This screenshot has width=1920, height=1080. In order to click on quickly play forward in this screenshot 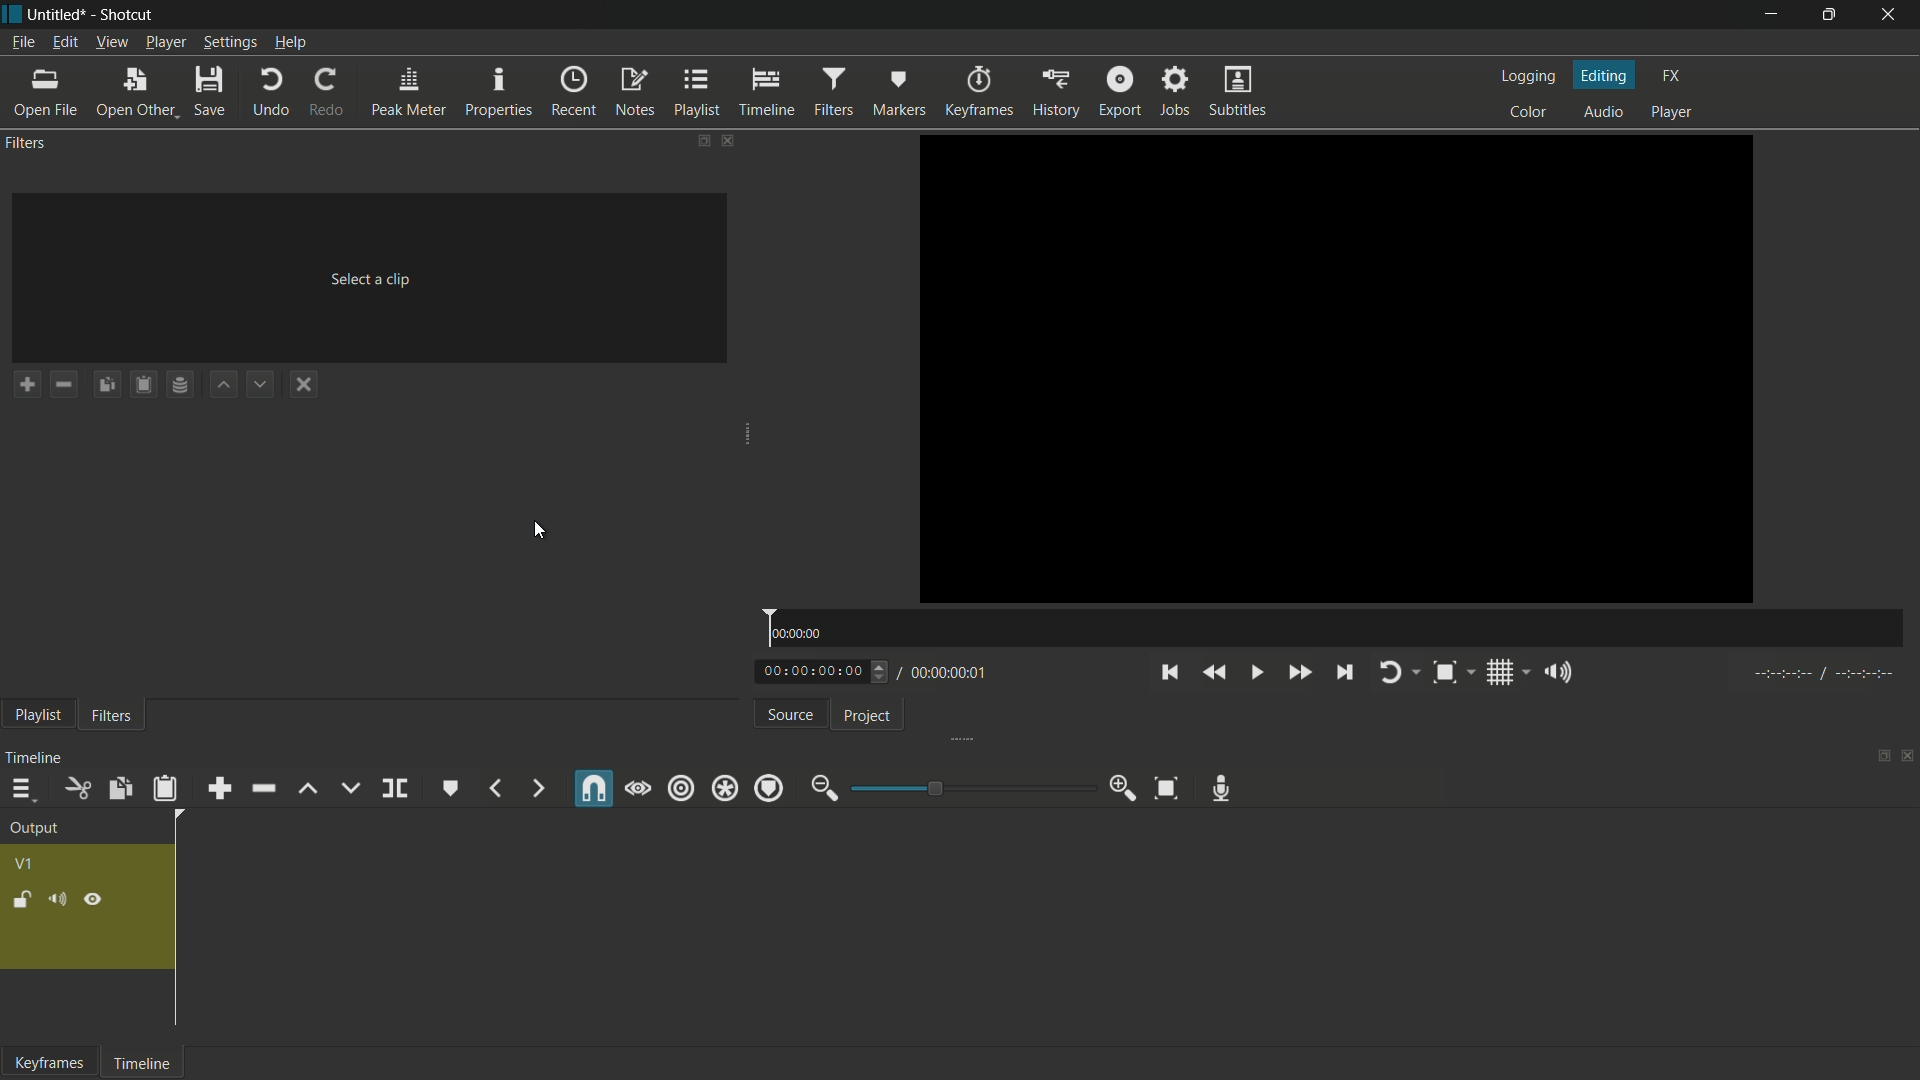, I will do `click(1295, 672)`.